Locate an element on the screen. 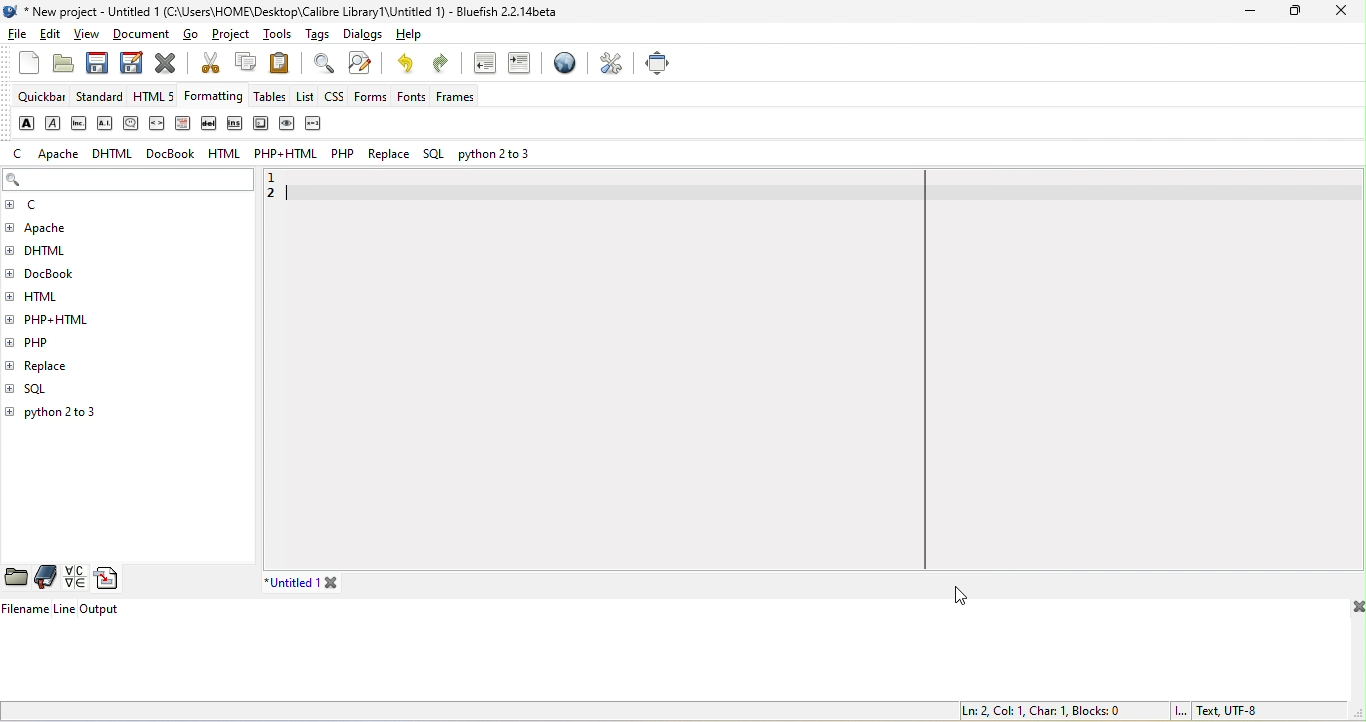 Image resolution: width=1366 pixels, height=722 pixels. fonts is located at coordinates (408, 97).